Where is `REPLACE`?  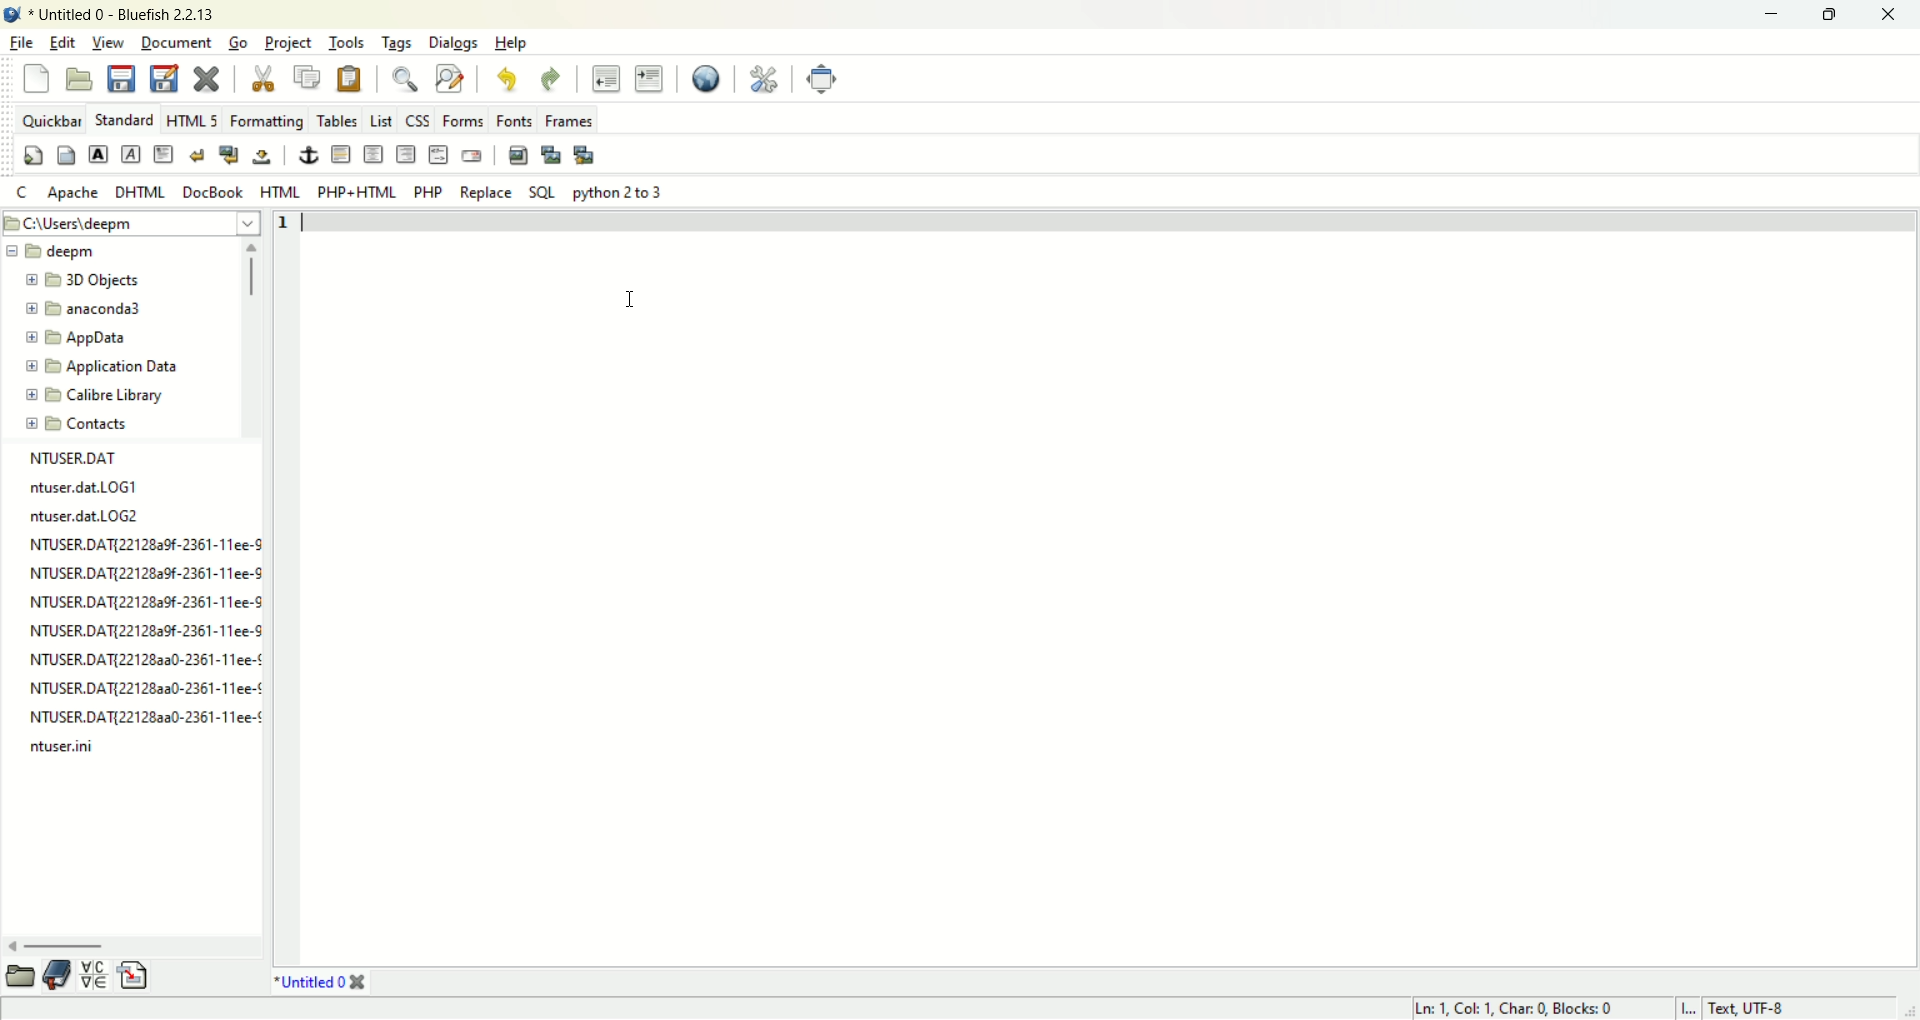
REPLACE is located at coordinates (485, 193).